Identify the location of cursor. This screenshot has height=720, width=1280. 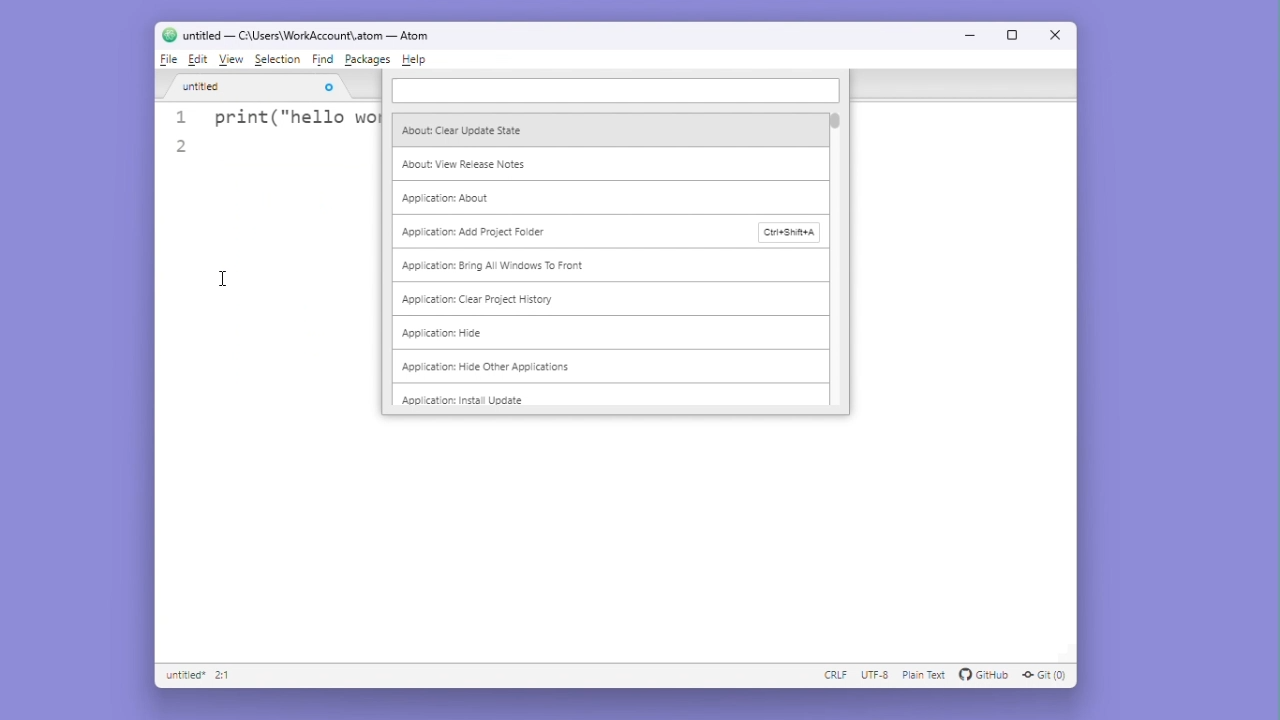
(216, 288).